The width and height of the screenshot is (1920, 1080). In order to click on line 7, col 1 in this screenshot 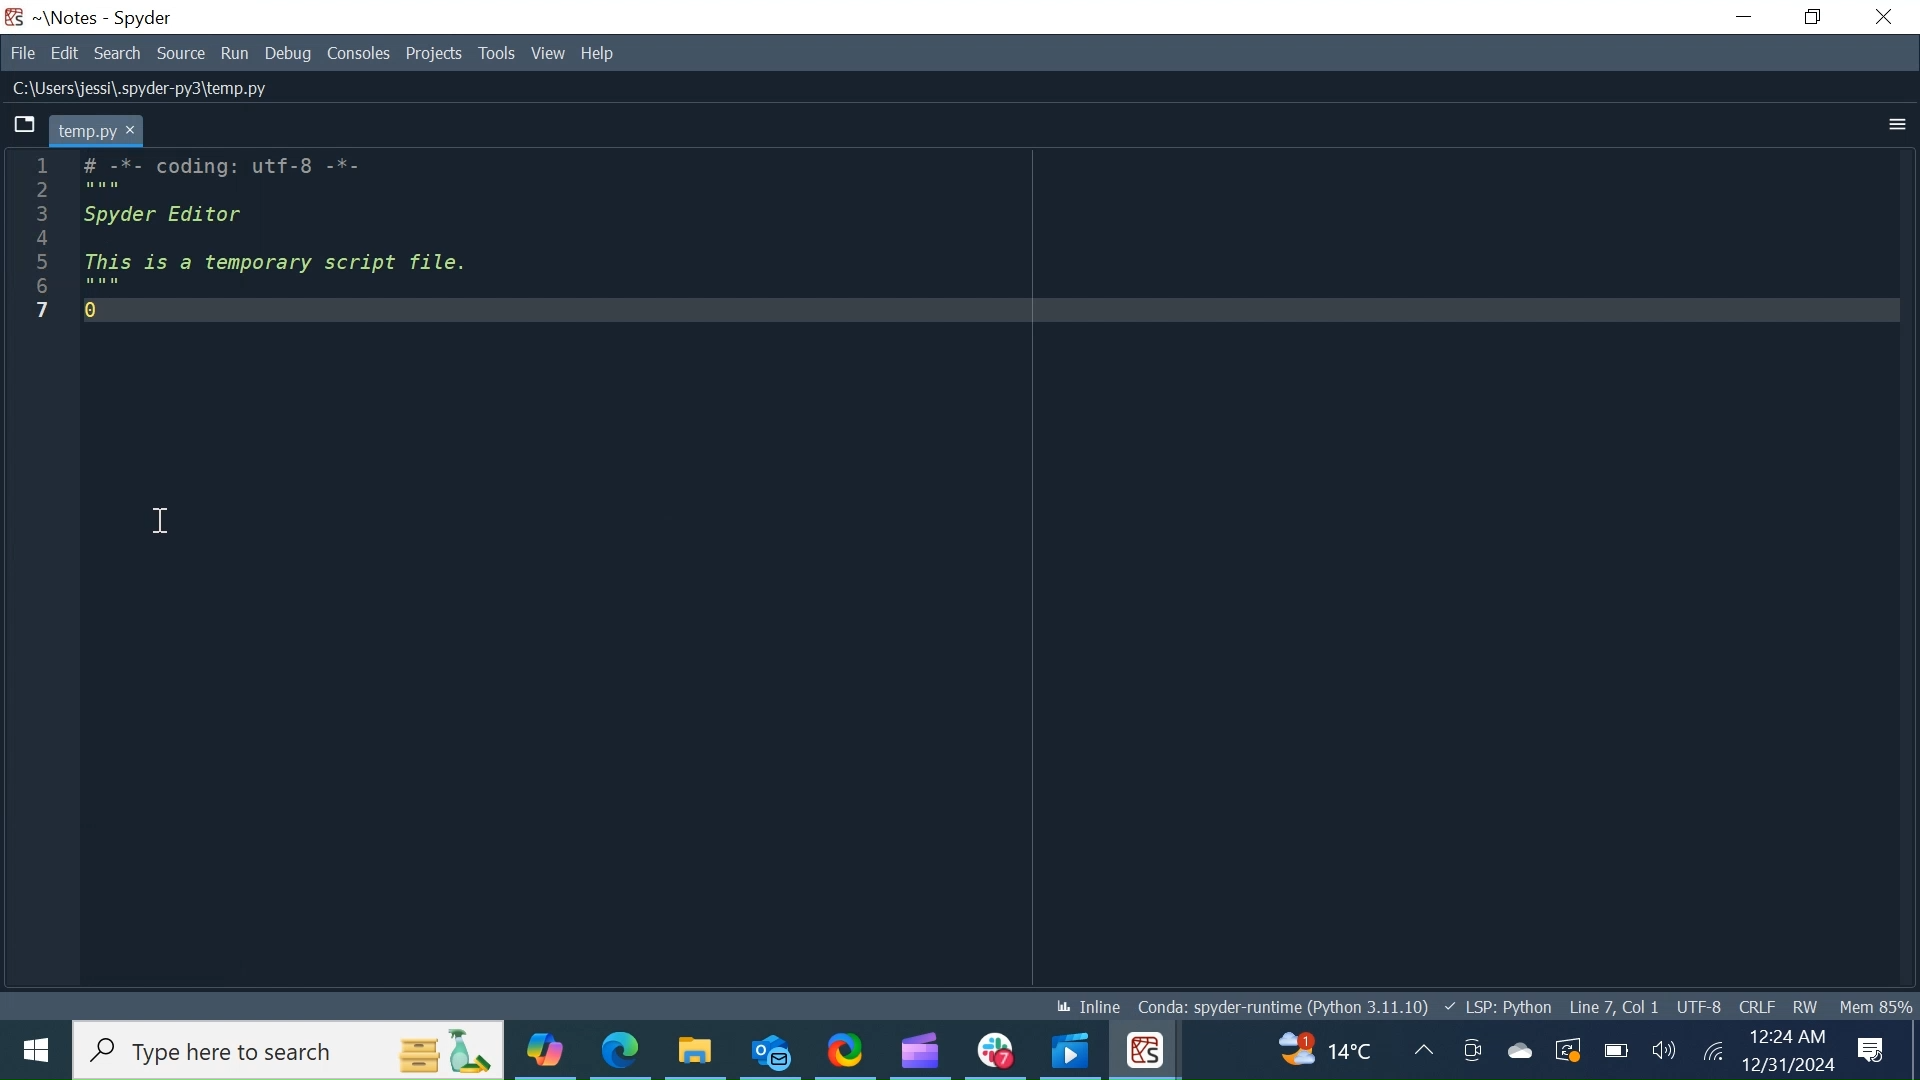, I will do `click(1615, 1005)`.